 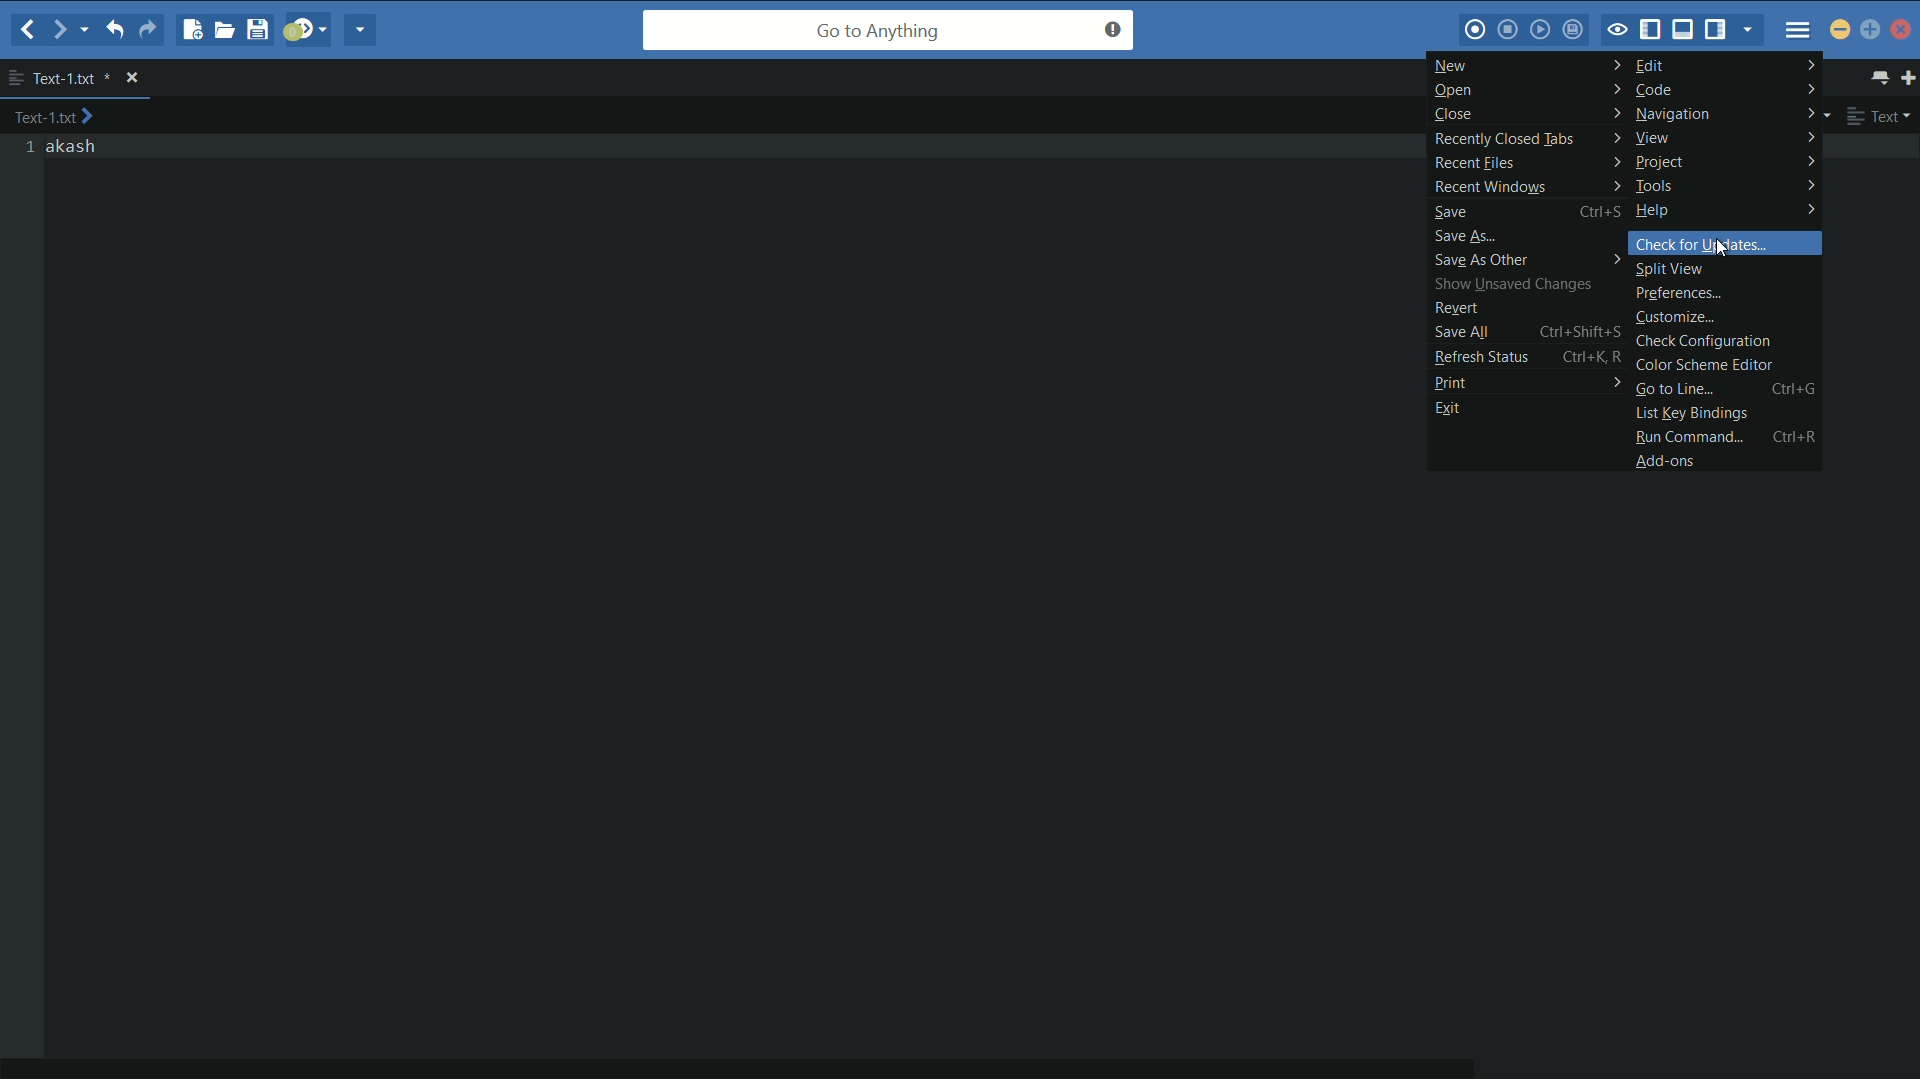 What do you see at coordinates (1877, 77) in the screenshot?
I see `show all tabs` at bounding box center [1877, 77].